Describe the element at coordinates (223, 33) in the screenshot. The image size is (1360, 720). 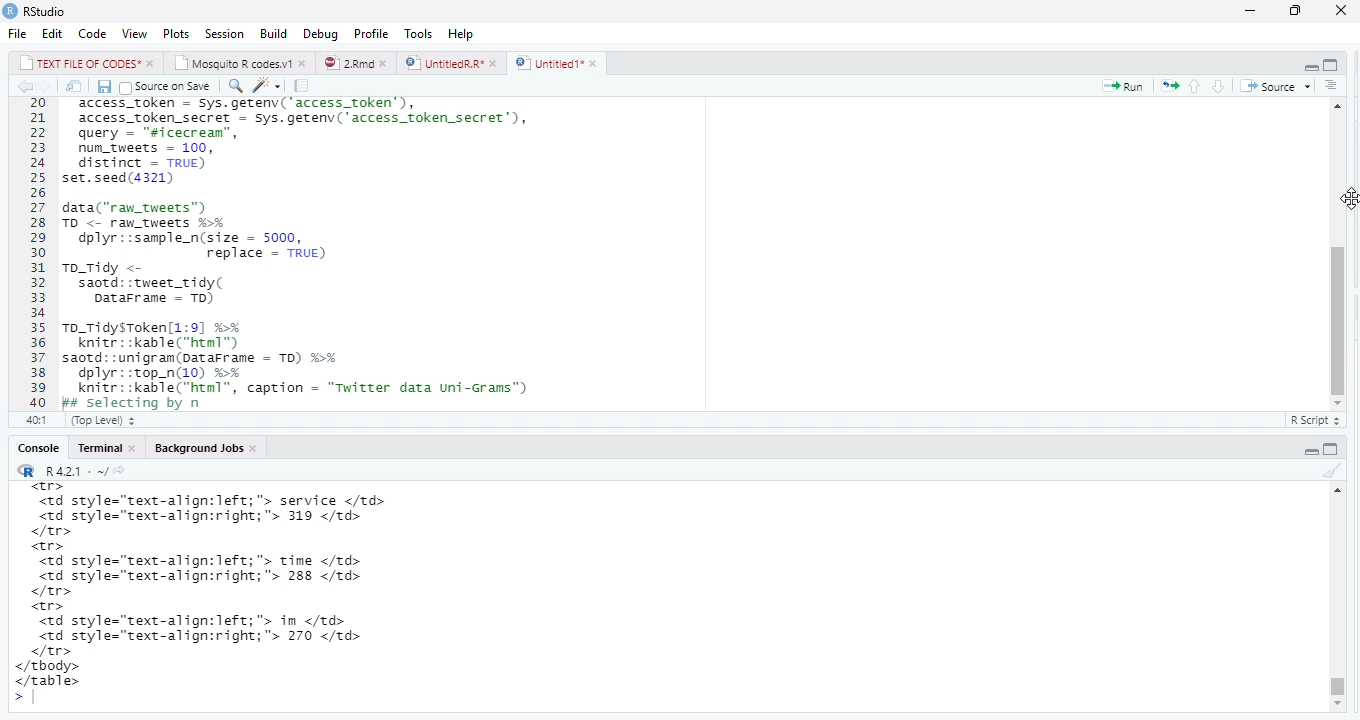
I see `Session` at that location.